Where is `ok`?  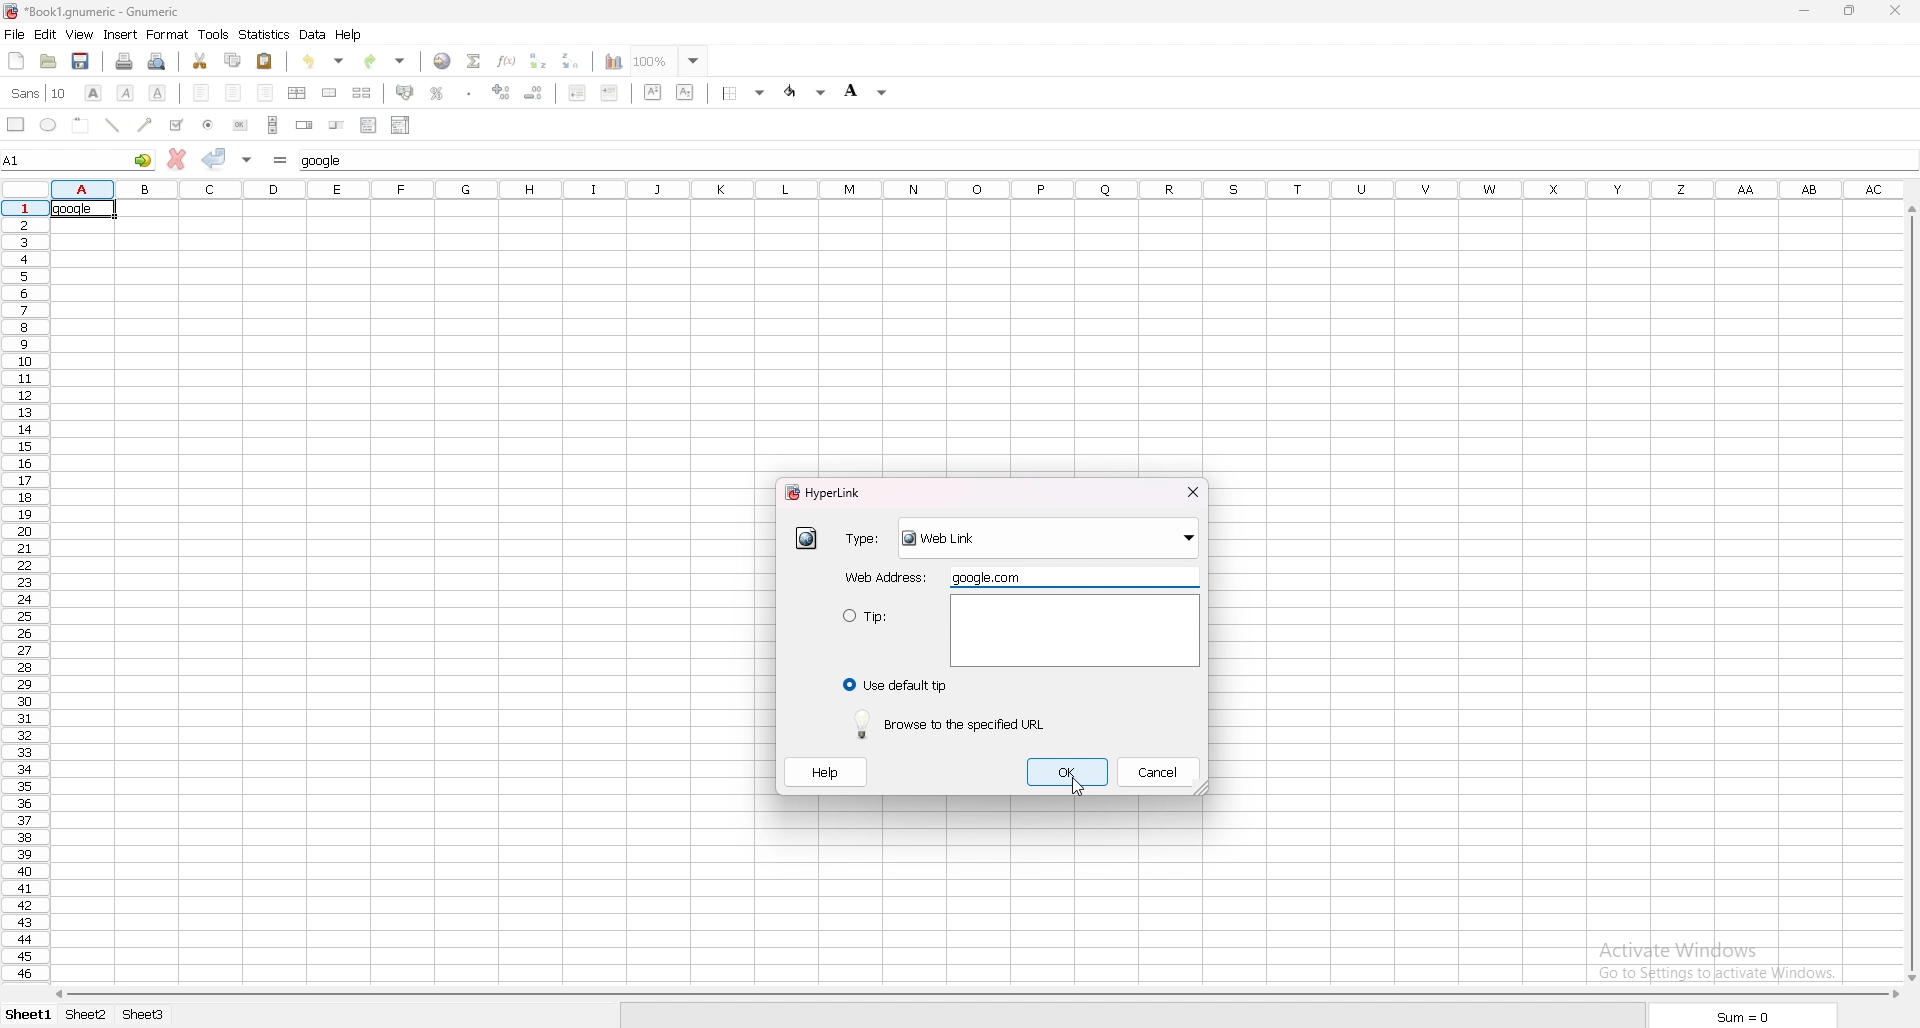 ok is located at coordinates (1068, 771).